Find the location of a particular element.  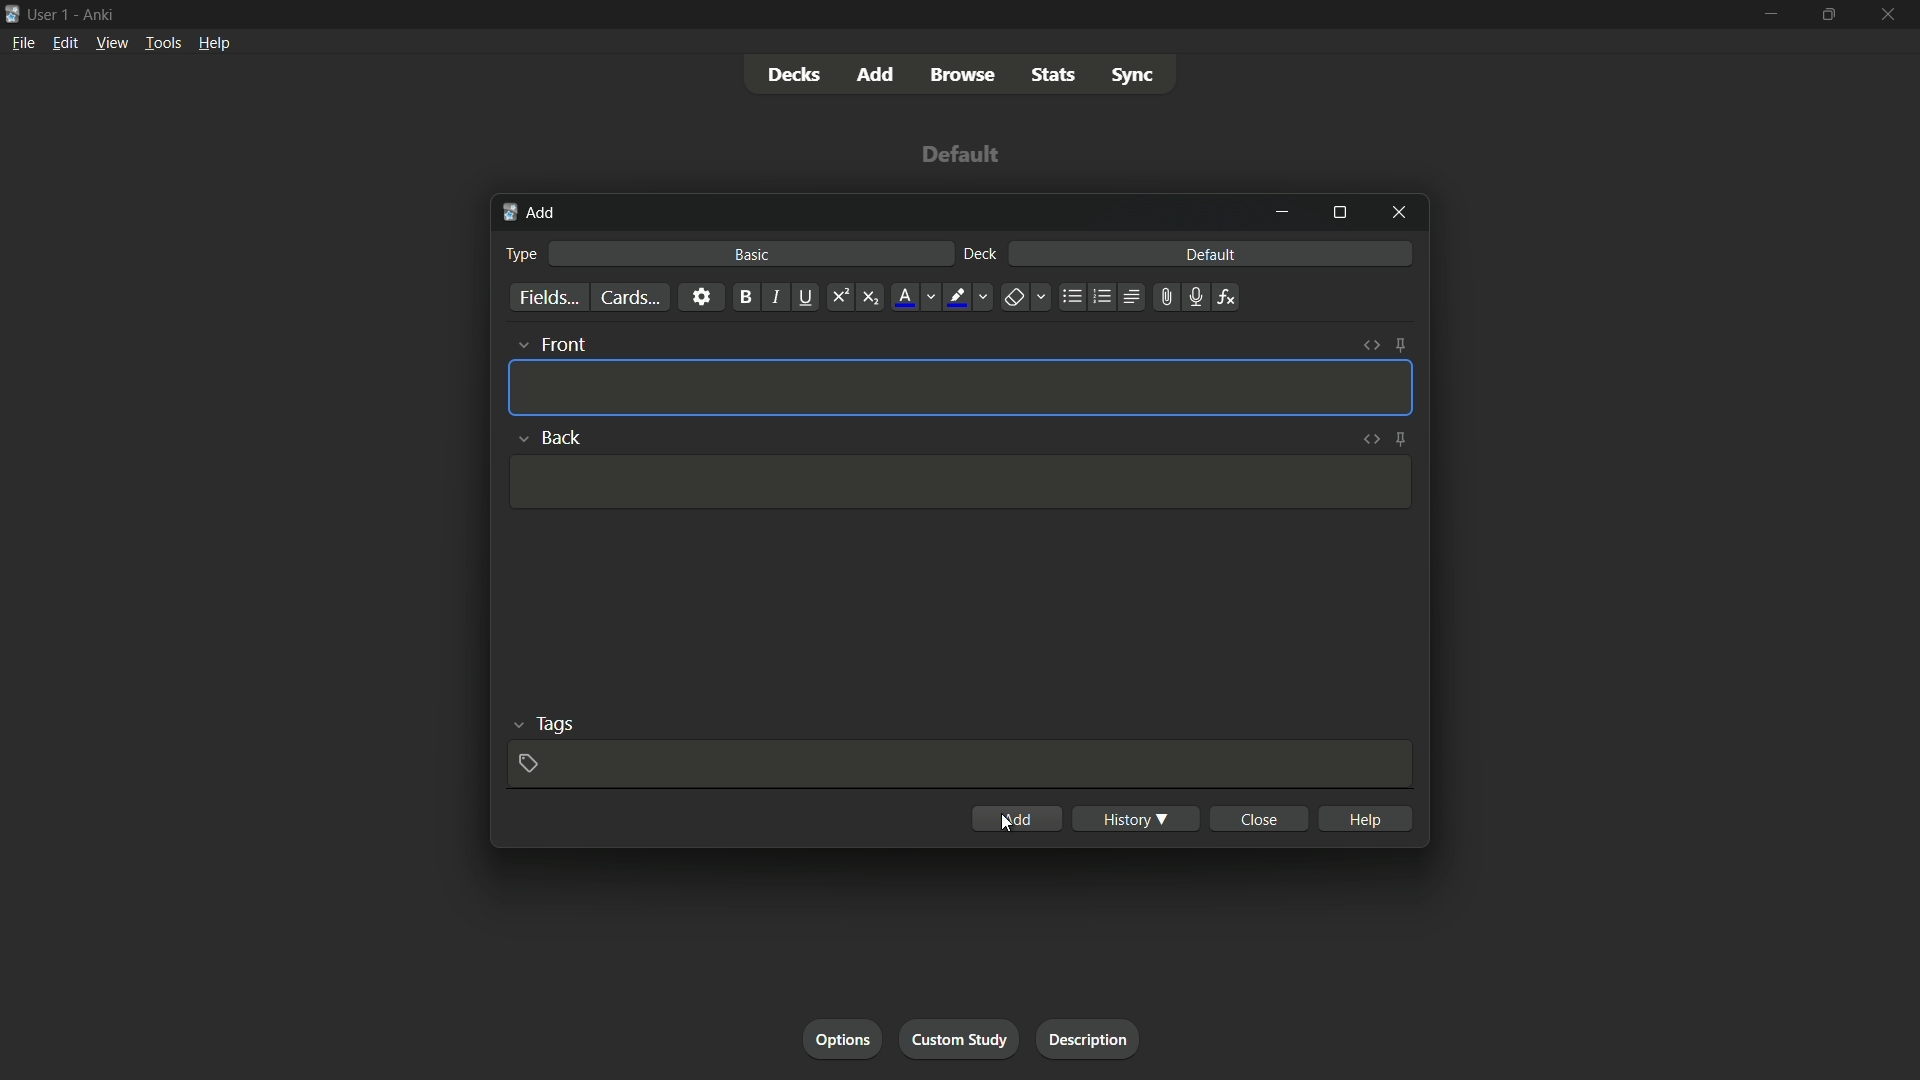

maximize is located at coordinates (1827, 13).